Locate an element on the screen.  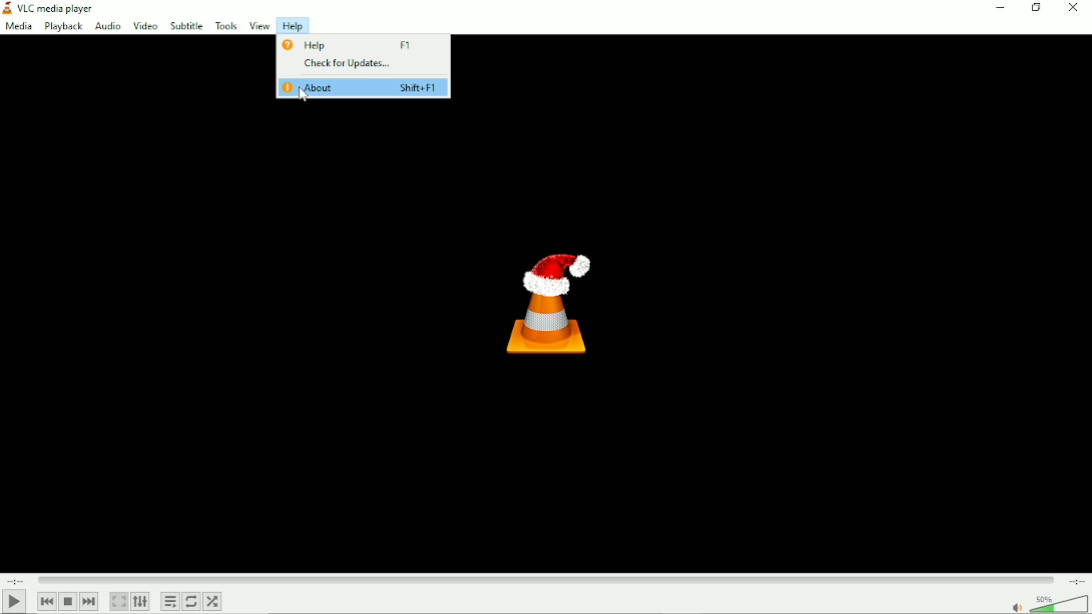
Playback is located at coordinates (62, 27).